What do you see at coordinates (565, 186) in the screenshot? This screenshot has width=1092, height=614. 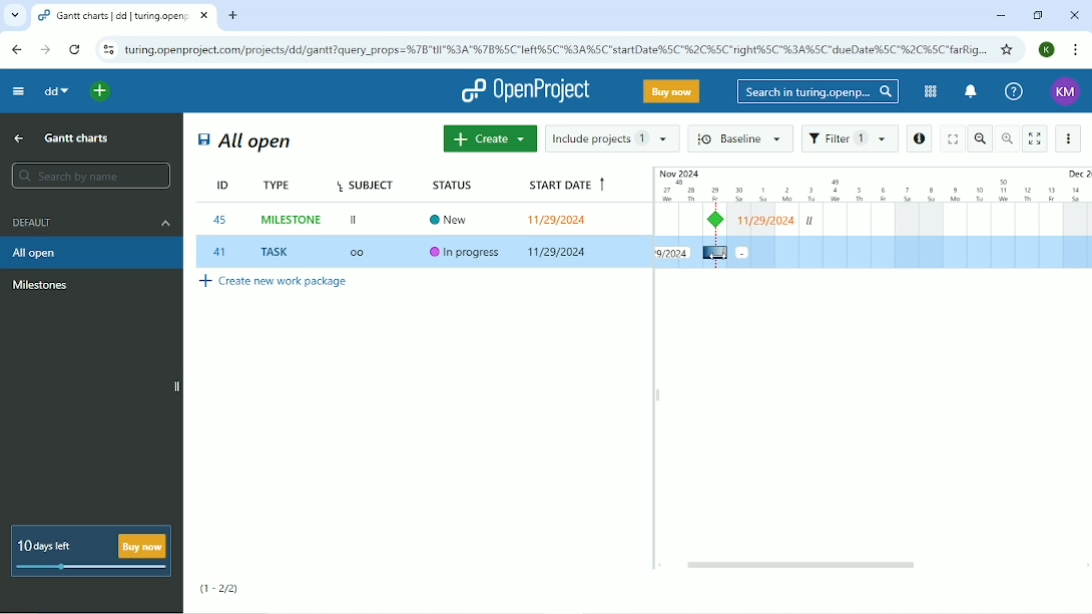 I see `Start date` at bounding box center [565, 186].